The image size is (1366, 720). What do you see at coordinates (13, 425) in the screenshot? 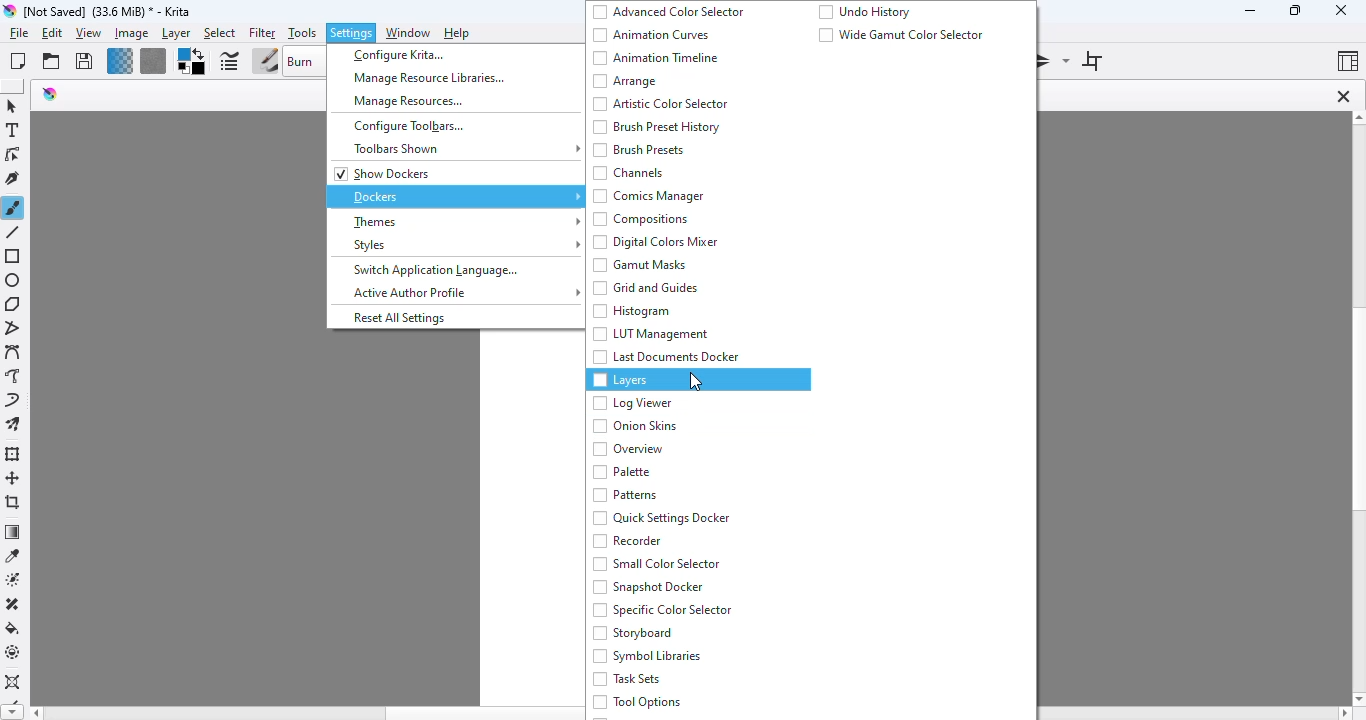
I see `multibrush tool` at bounding box center [13, 425].